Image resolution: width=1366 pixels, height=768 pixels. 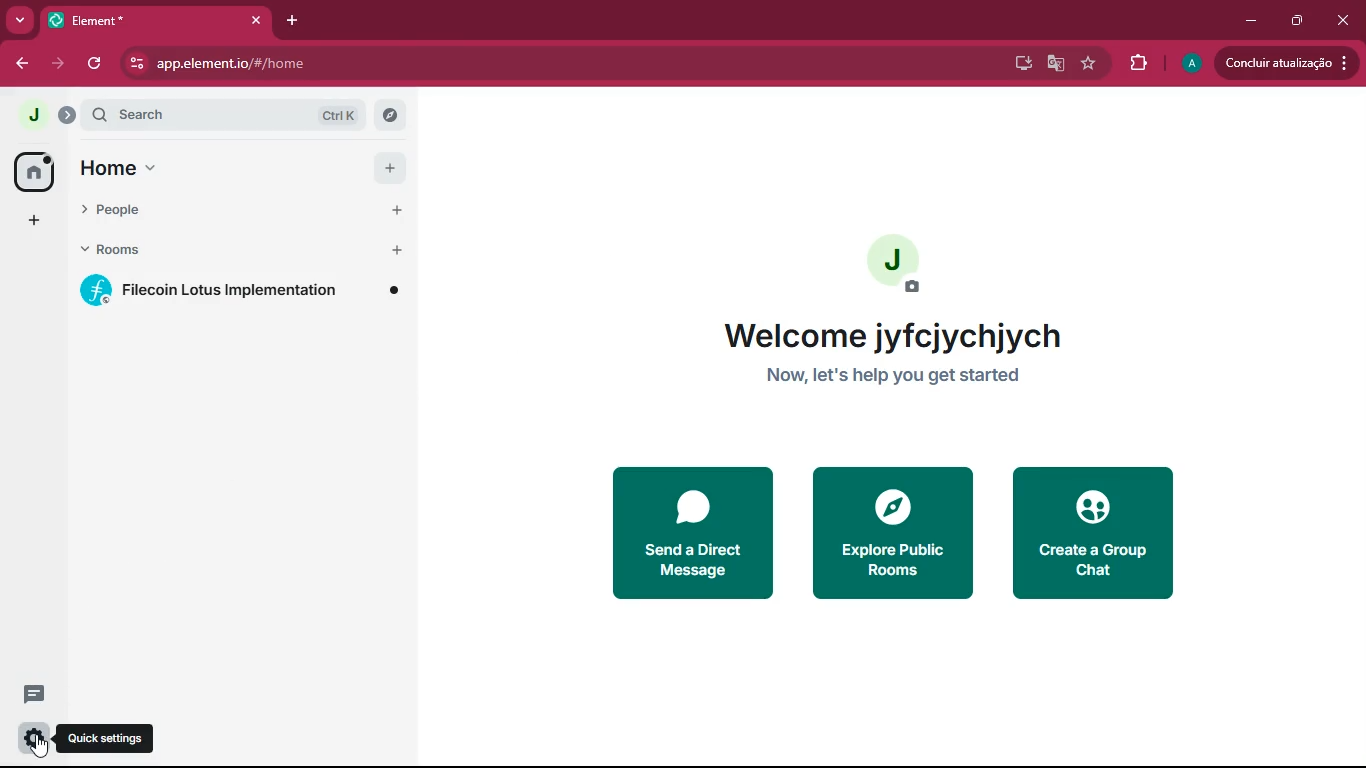 I want to click on comments, so click(x=30, y=694).